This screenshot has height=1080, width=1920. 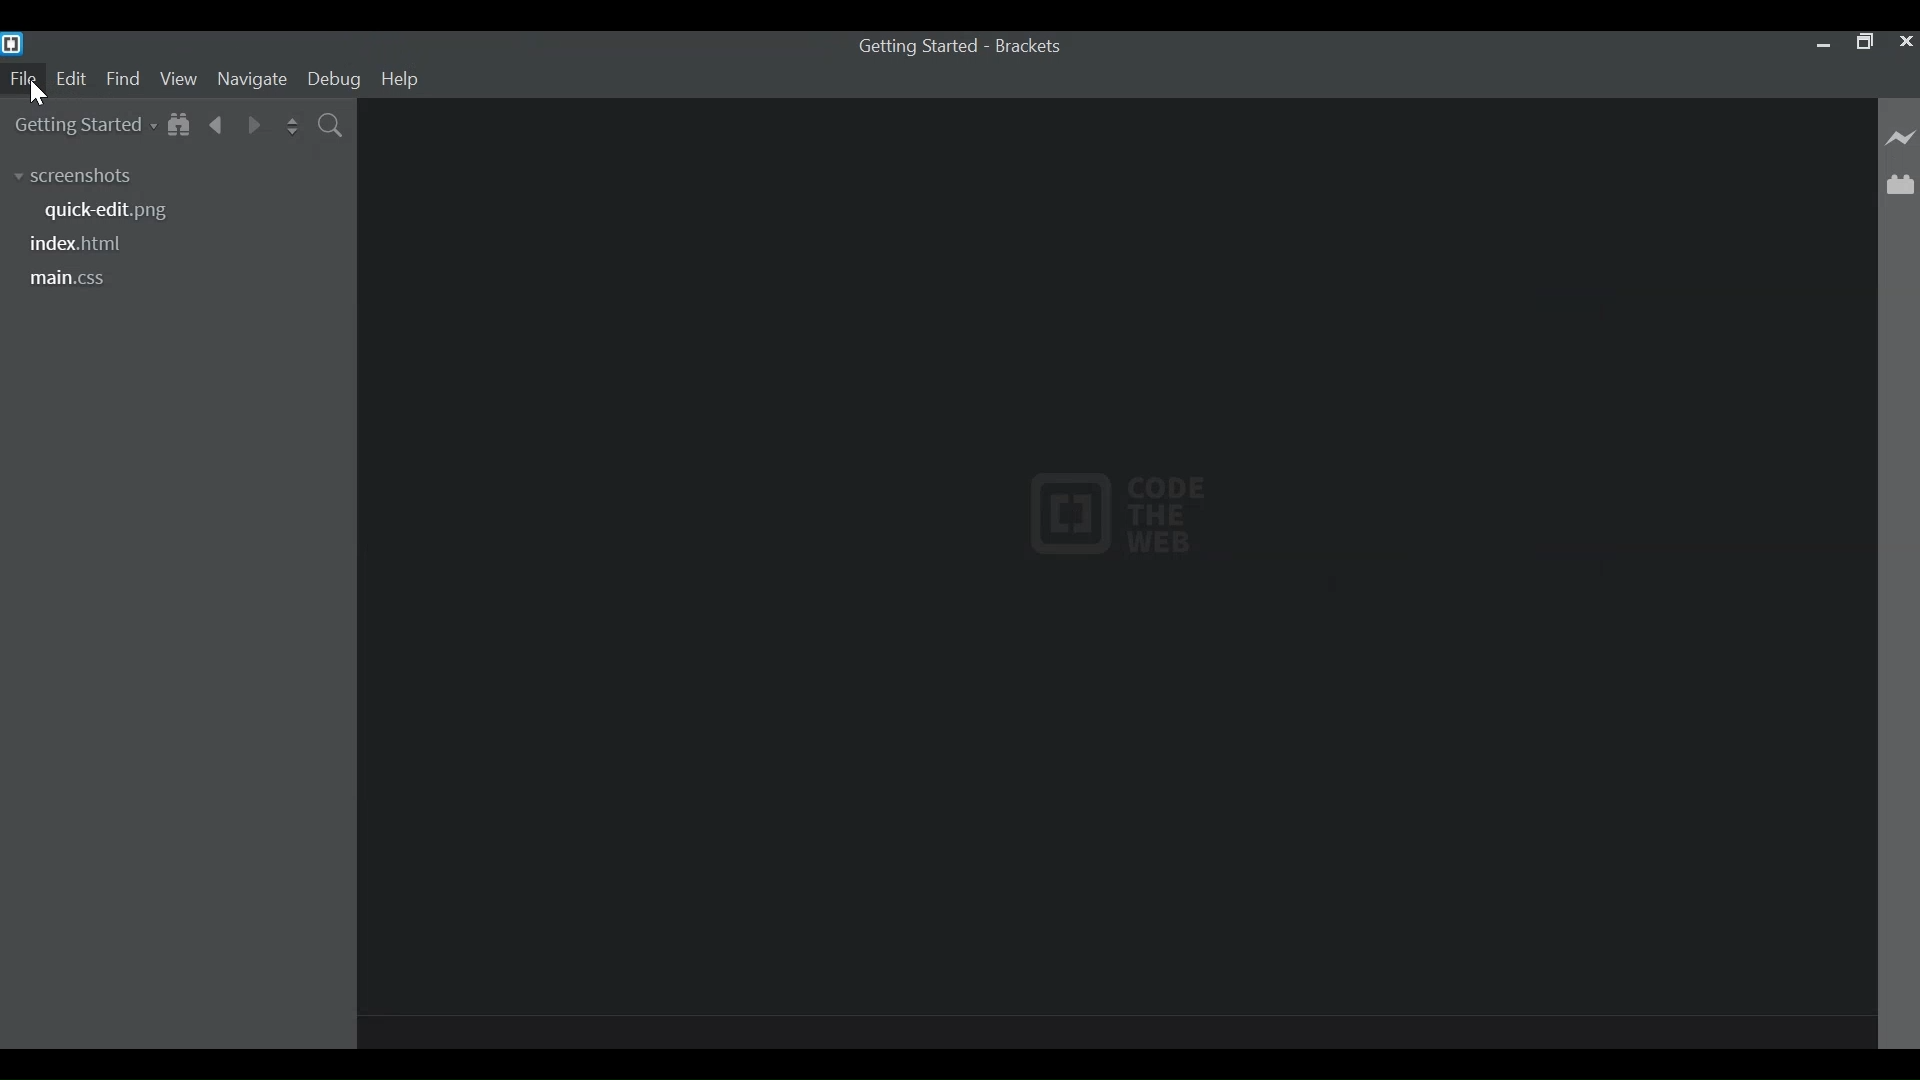 I want to click on Cursor, so click(x=34, y=94).